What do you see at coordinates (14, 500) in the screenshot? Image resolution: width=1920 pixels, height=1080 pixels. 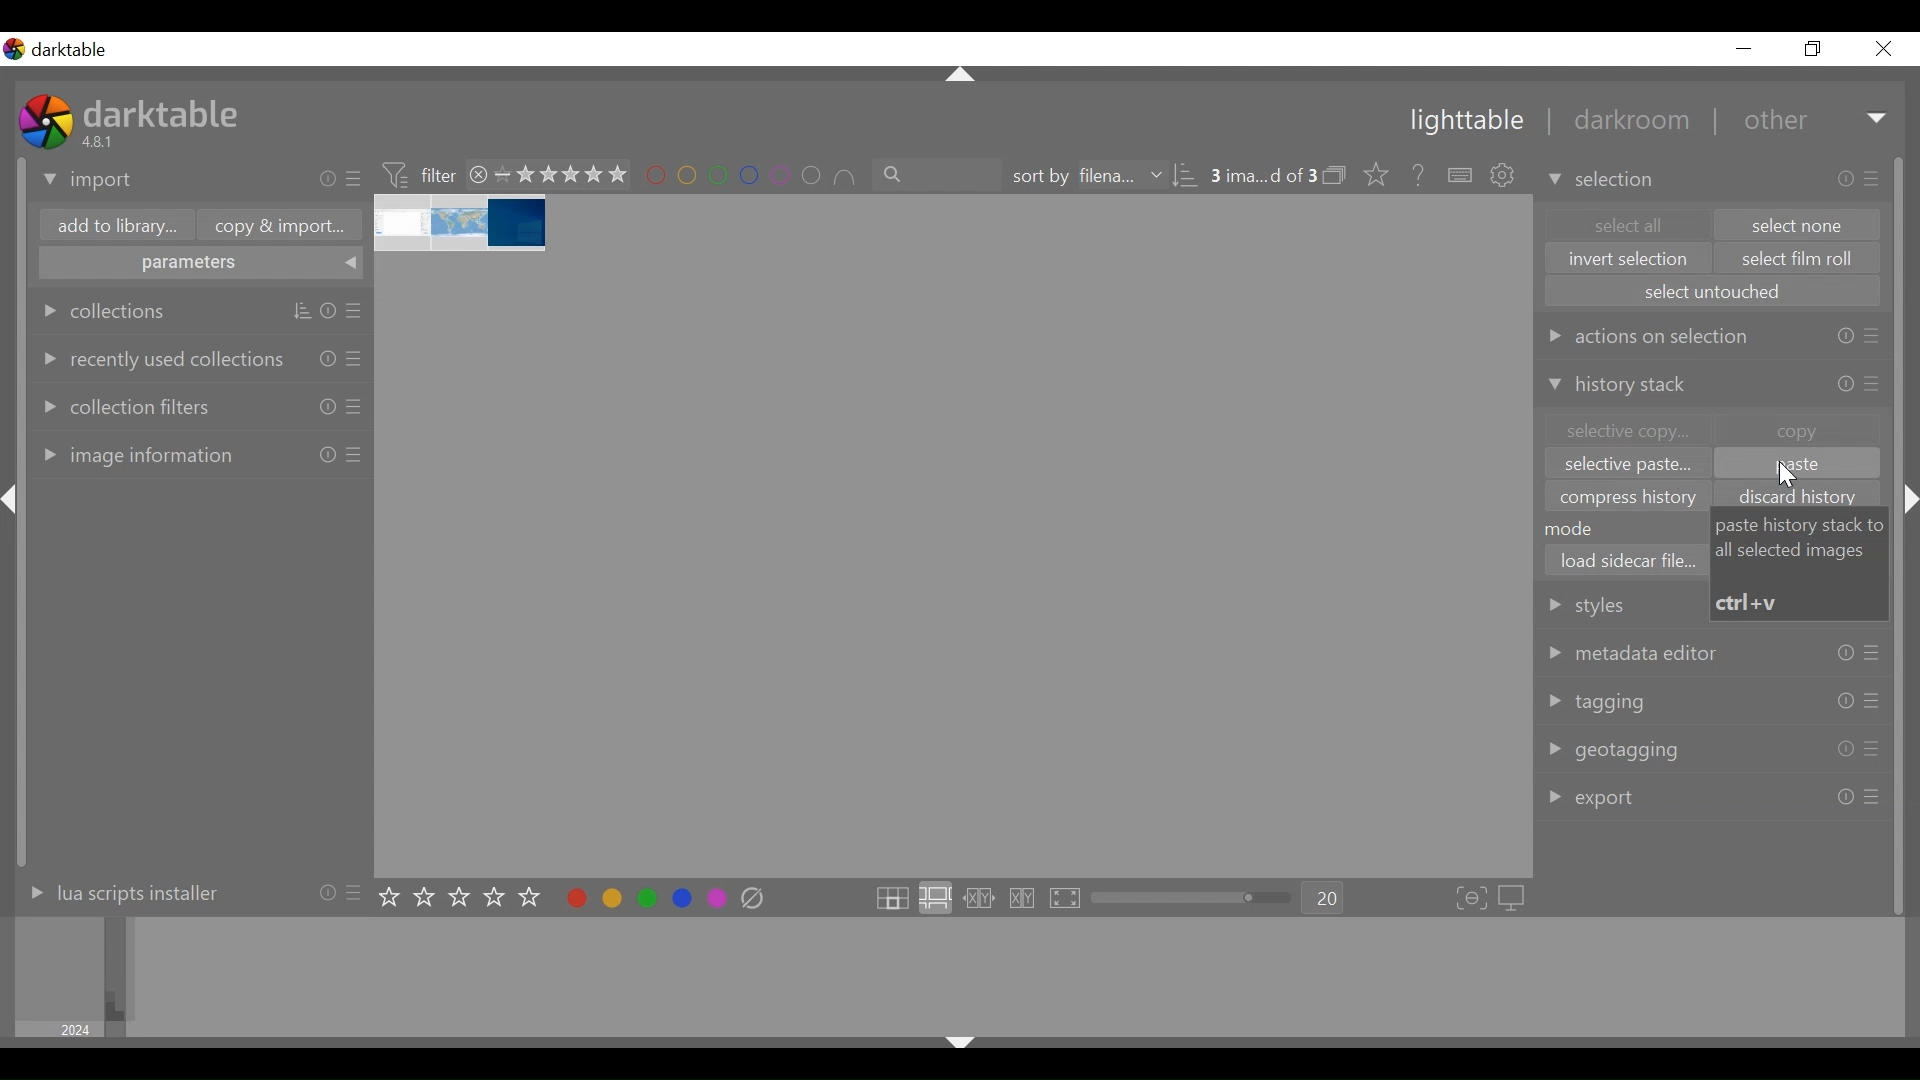 I see `Collapse ` at bounding box center [14, 500].